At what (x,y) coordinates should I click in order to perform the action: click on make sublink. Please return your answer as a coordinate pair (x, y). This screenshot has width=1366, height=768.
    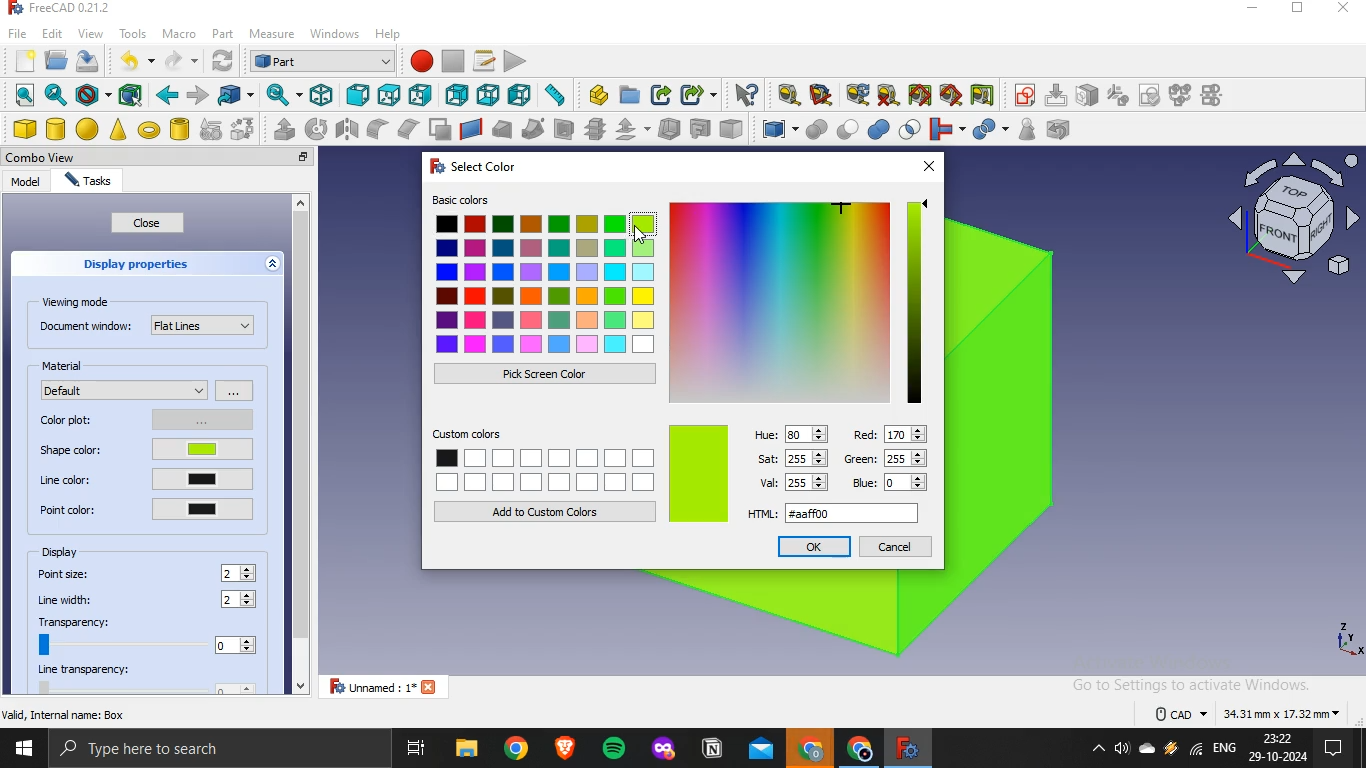
    Looking at the image, I should click on (694, 95).